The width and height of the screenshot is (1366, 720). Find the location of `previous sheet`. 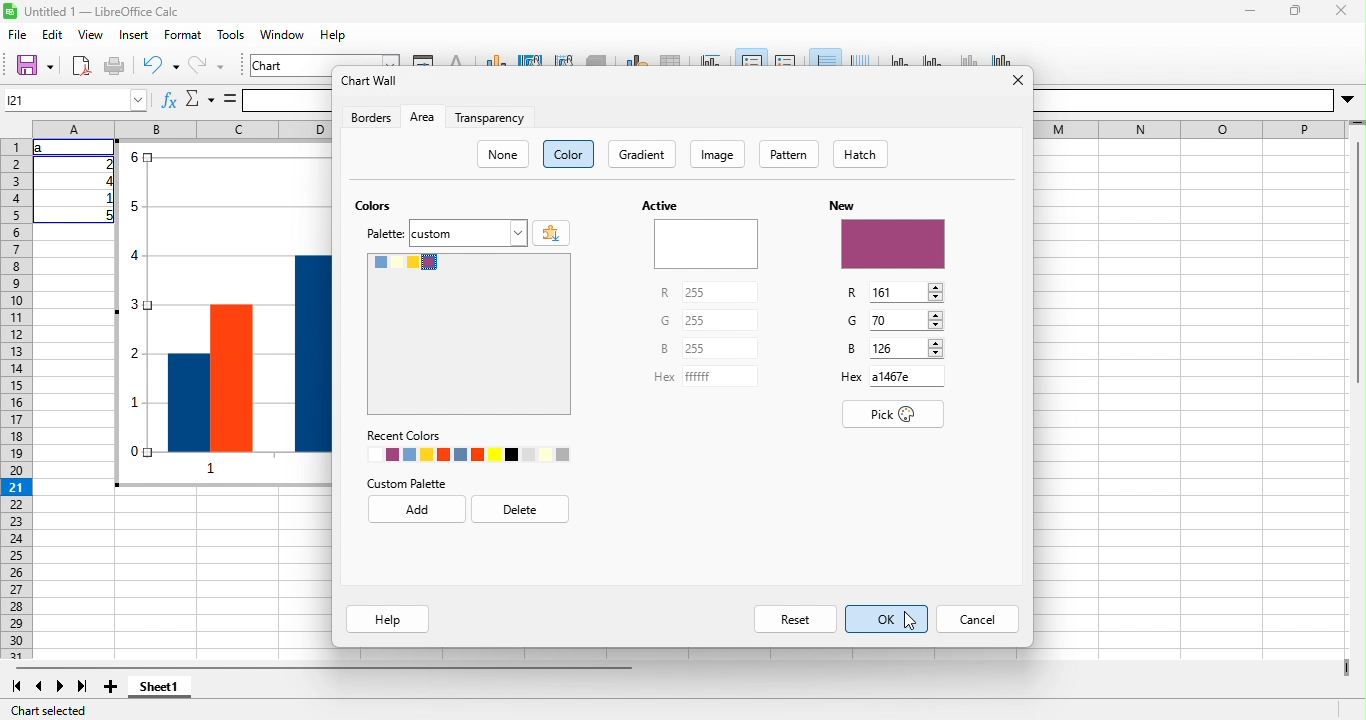

previous sheet is located at coordinates (38, 686).